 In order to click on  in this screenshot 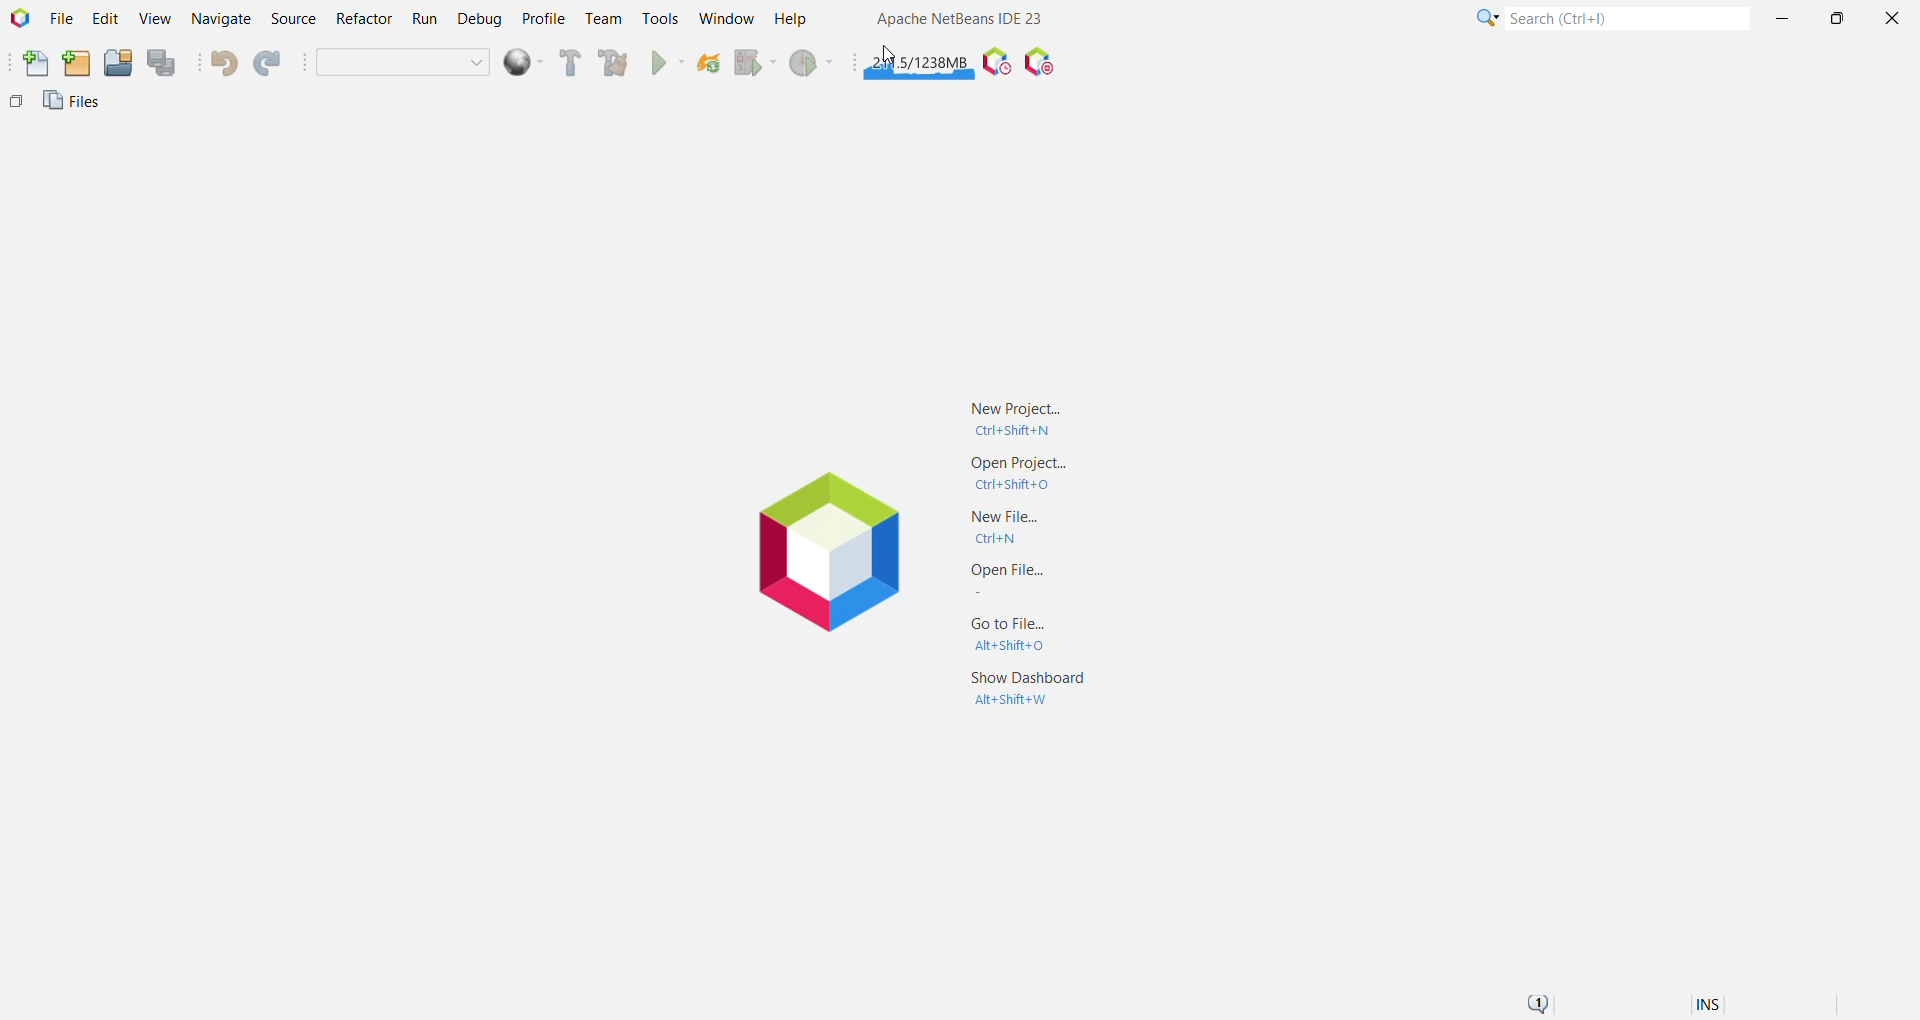, I will do `click(523, 63)`.